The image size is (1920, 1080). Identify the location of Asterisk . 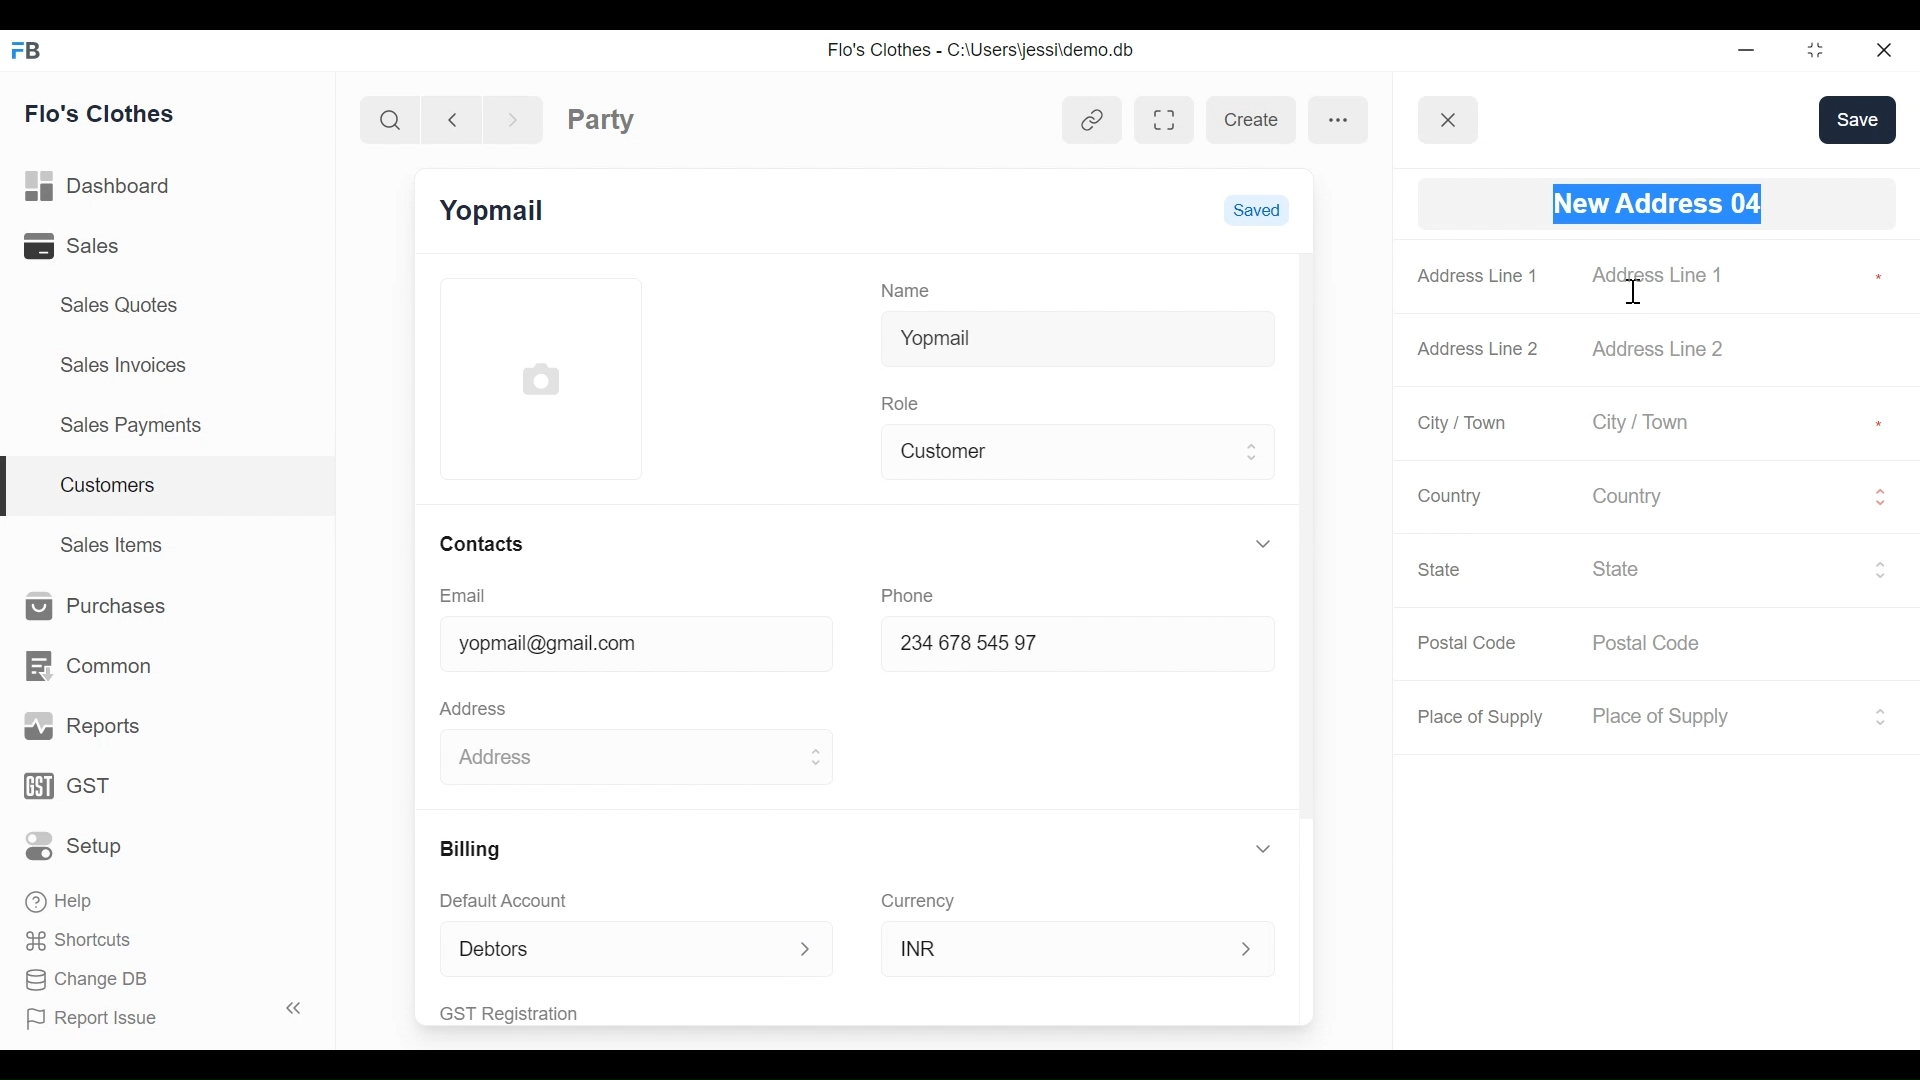
(1882, 421).